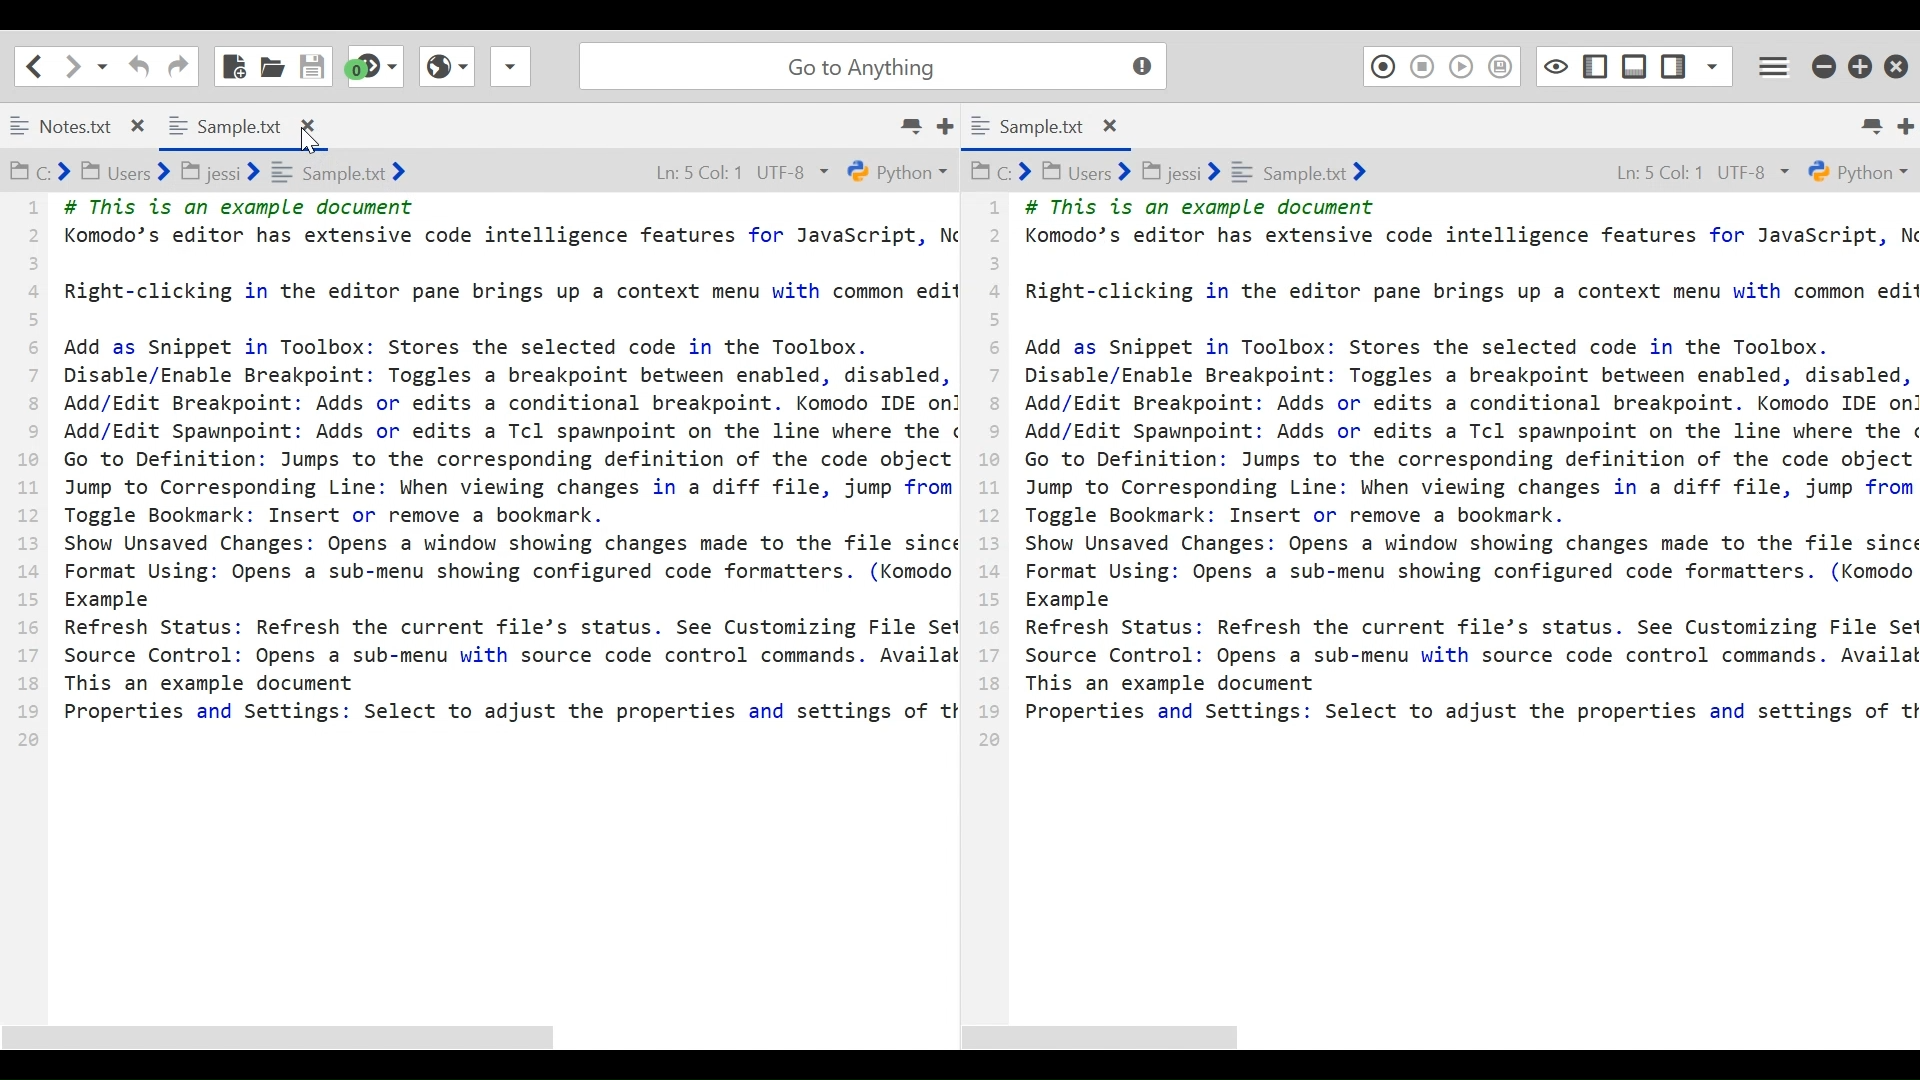 The height and width of the screenshot is (1080, 1920). What do you see at coordinates (508, 66) in the screenshot?
I see `Share File` at bounding box center [508, 66].